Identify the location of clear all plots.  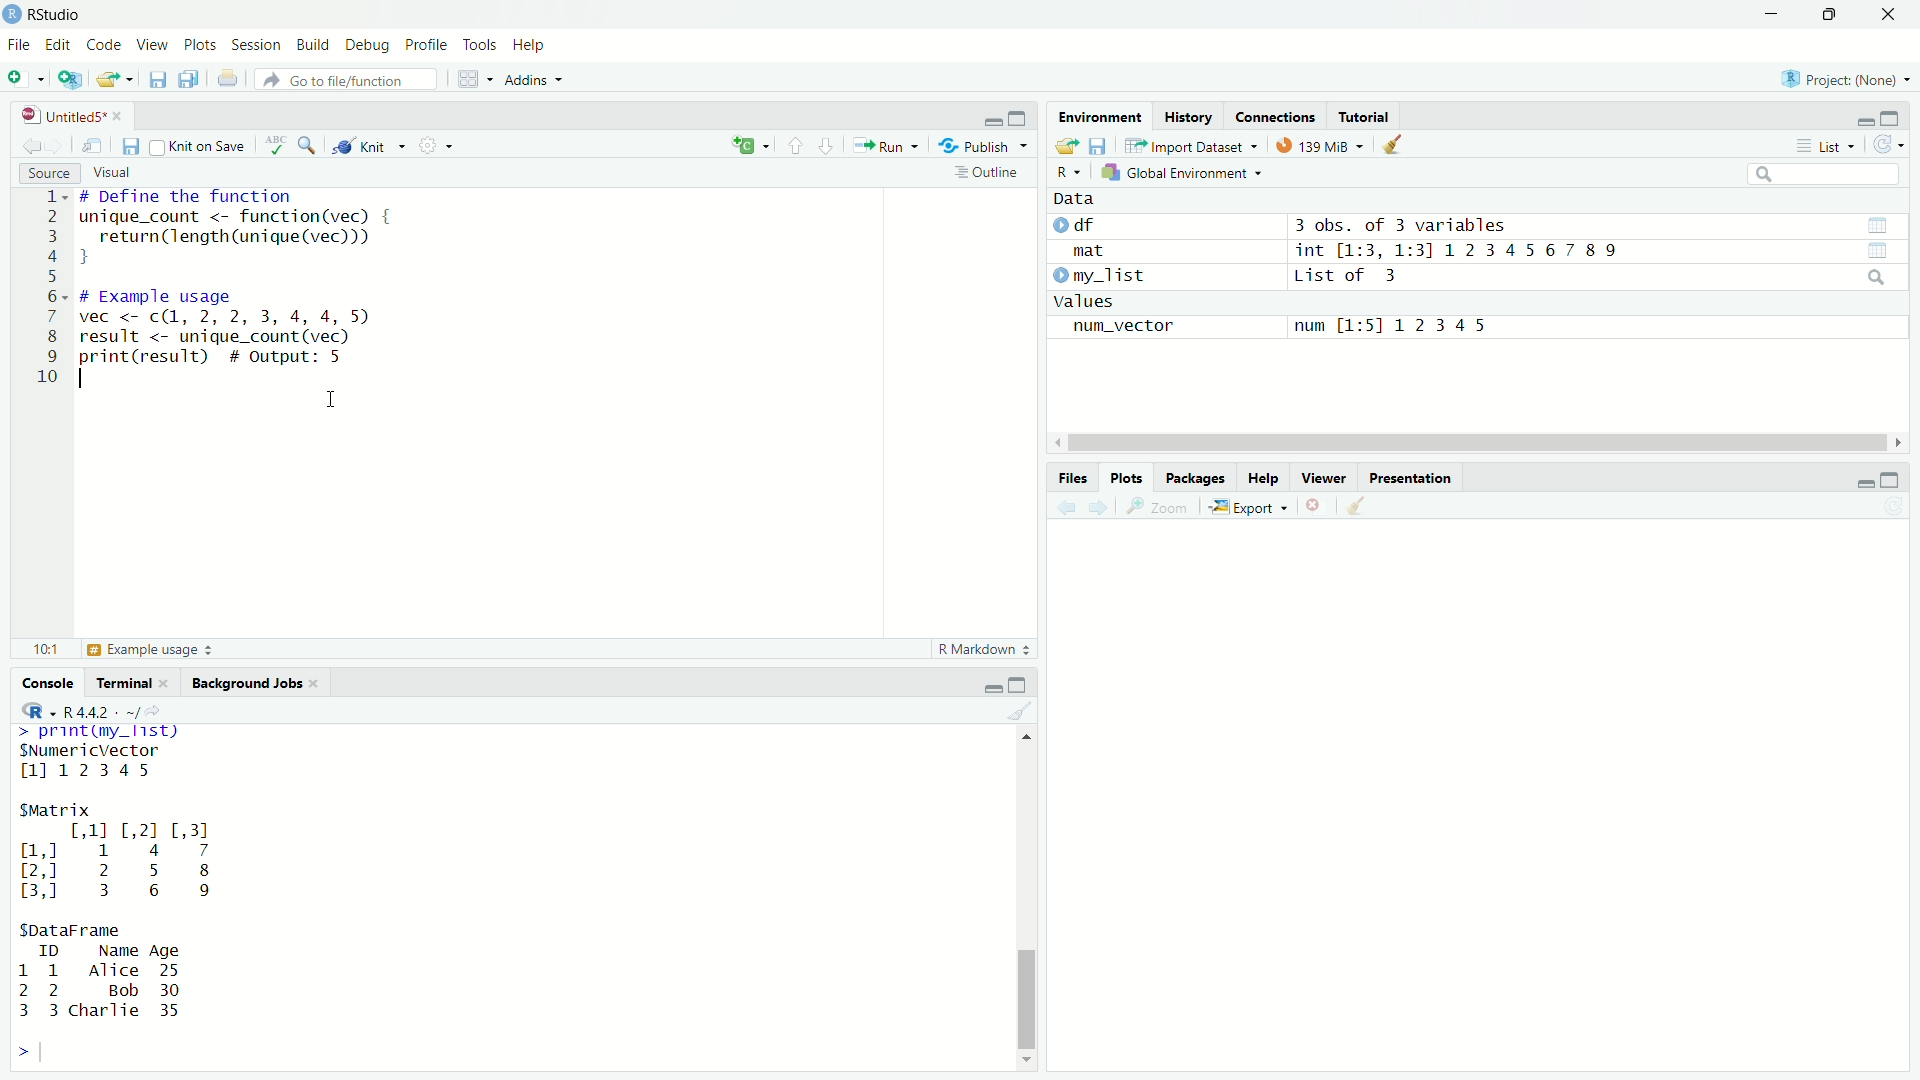
(1361, 506).